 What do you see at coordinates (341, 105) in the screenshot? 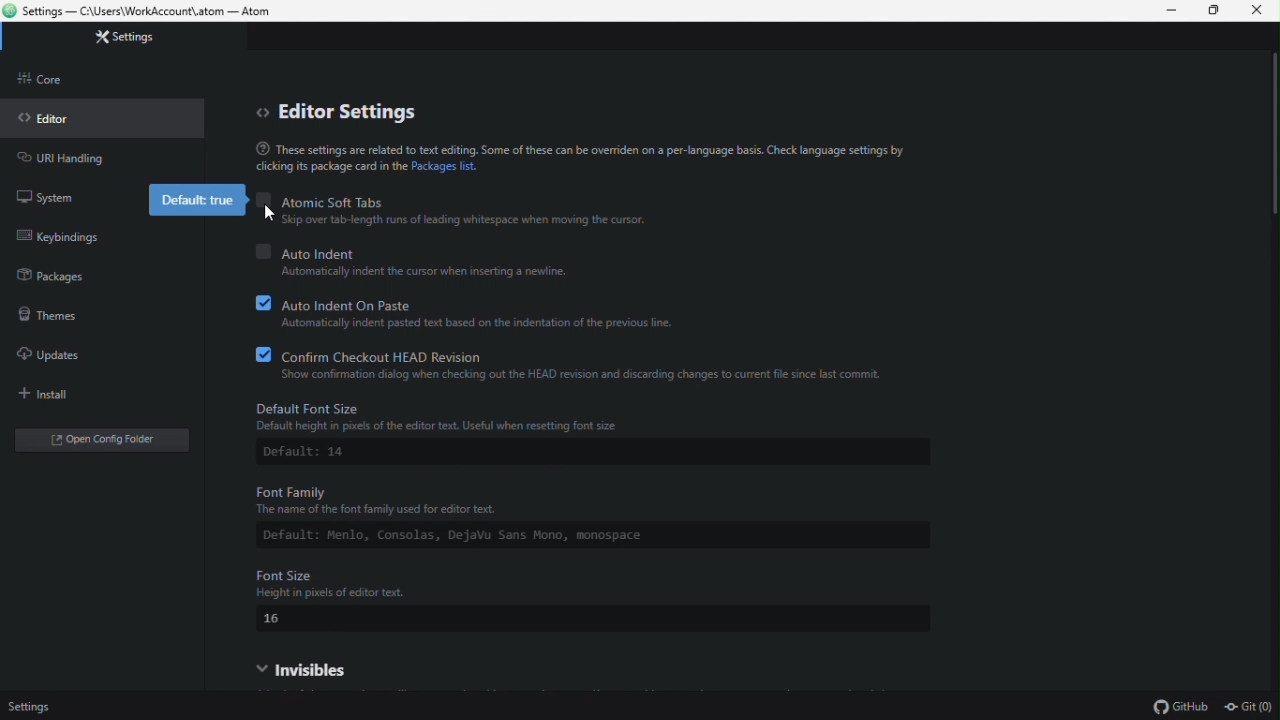
I see `Editor settings` at bounding box center [341, 105].